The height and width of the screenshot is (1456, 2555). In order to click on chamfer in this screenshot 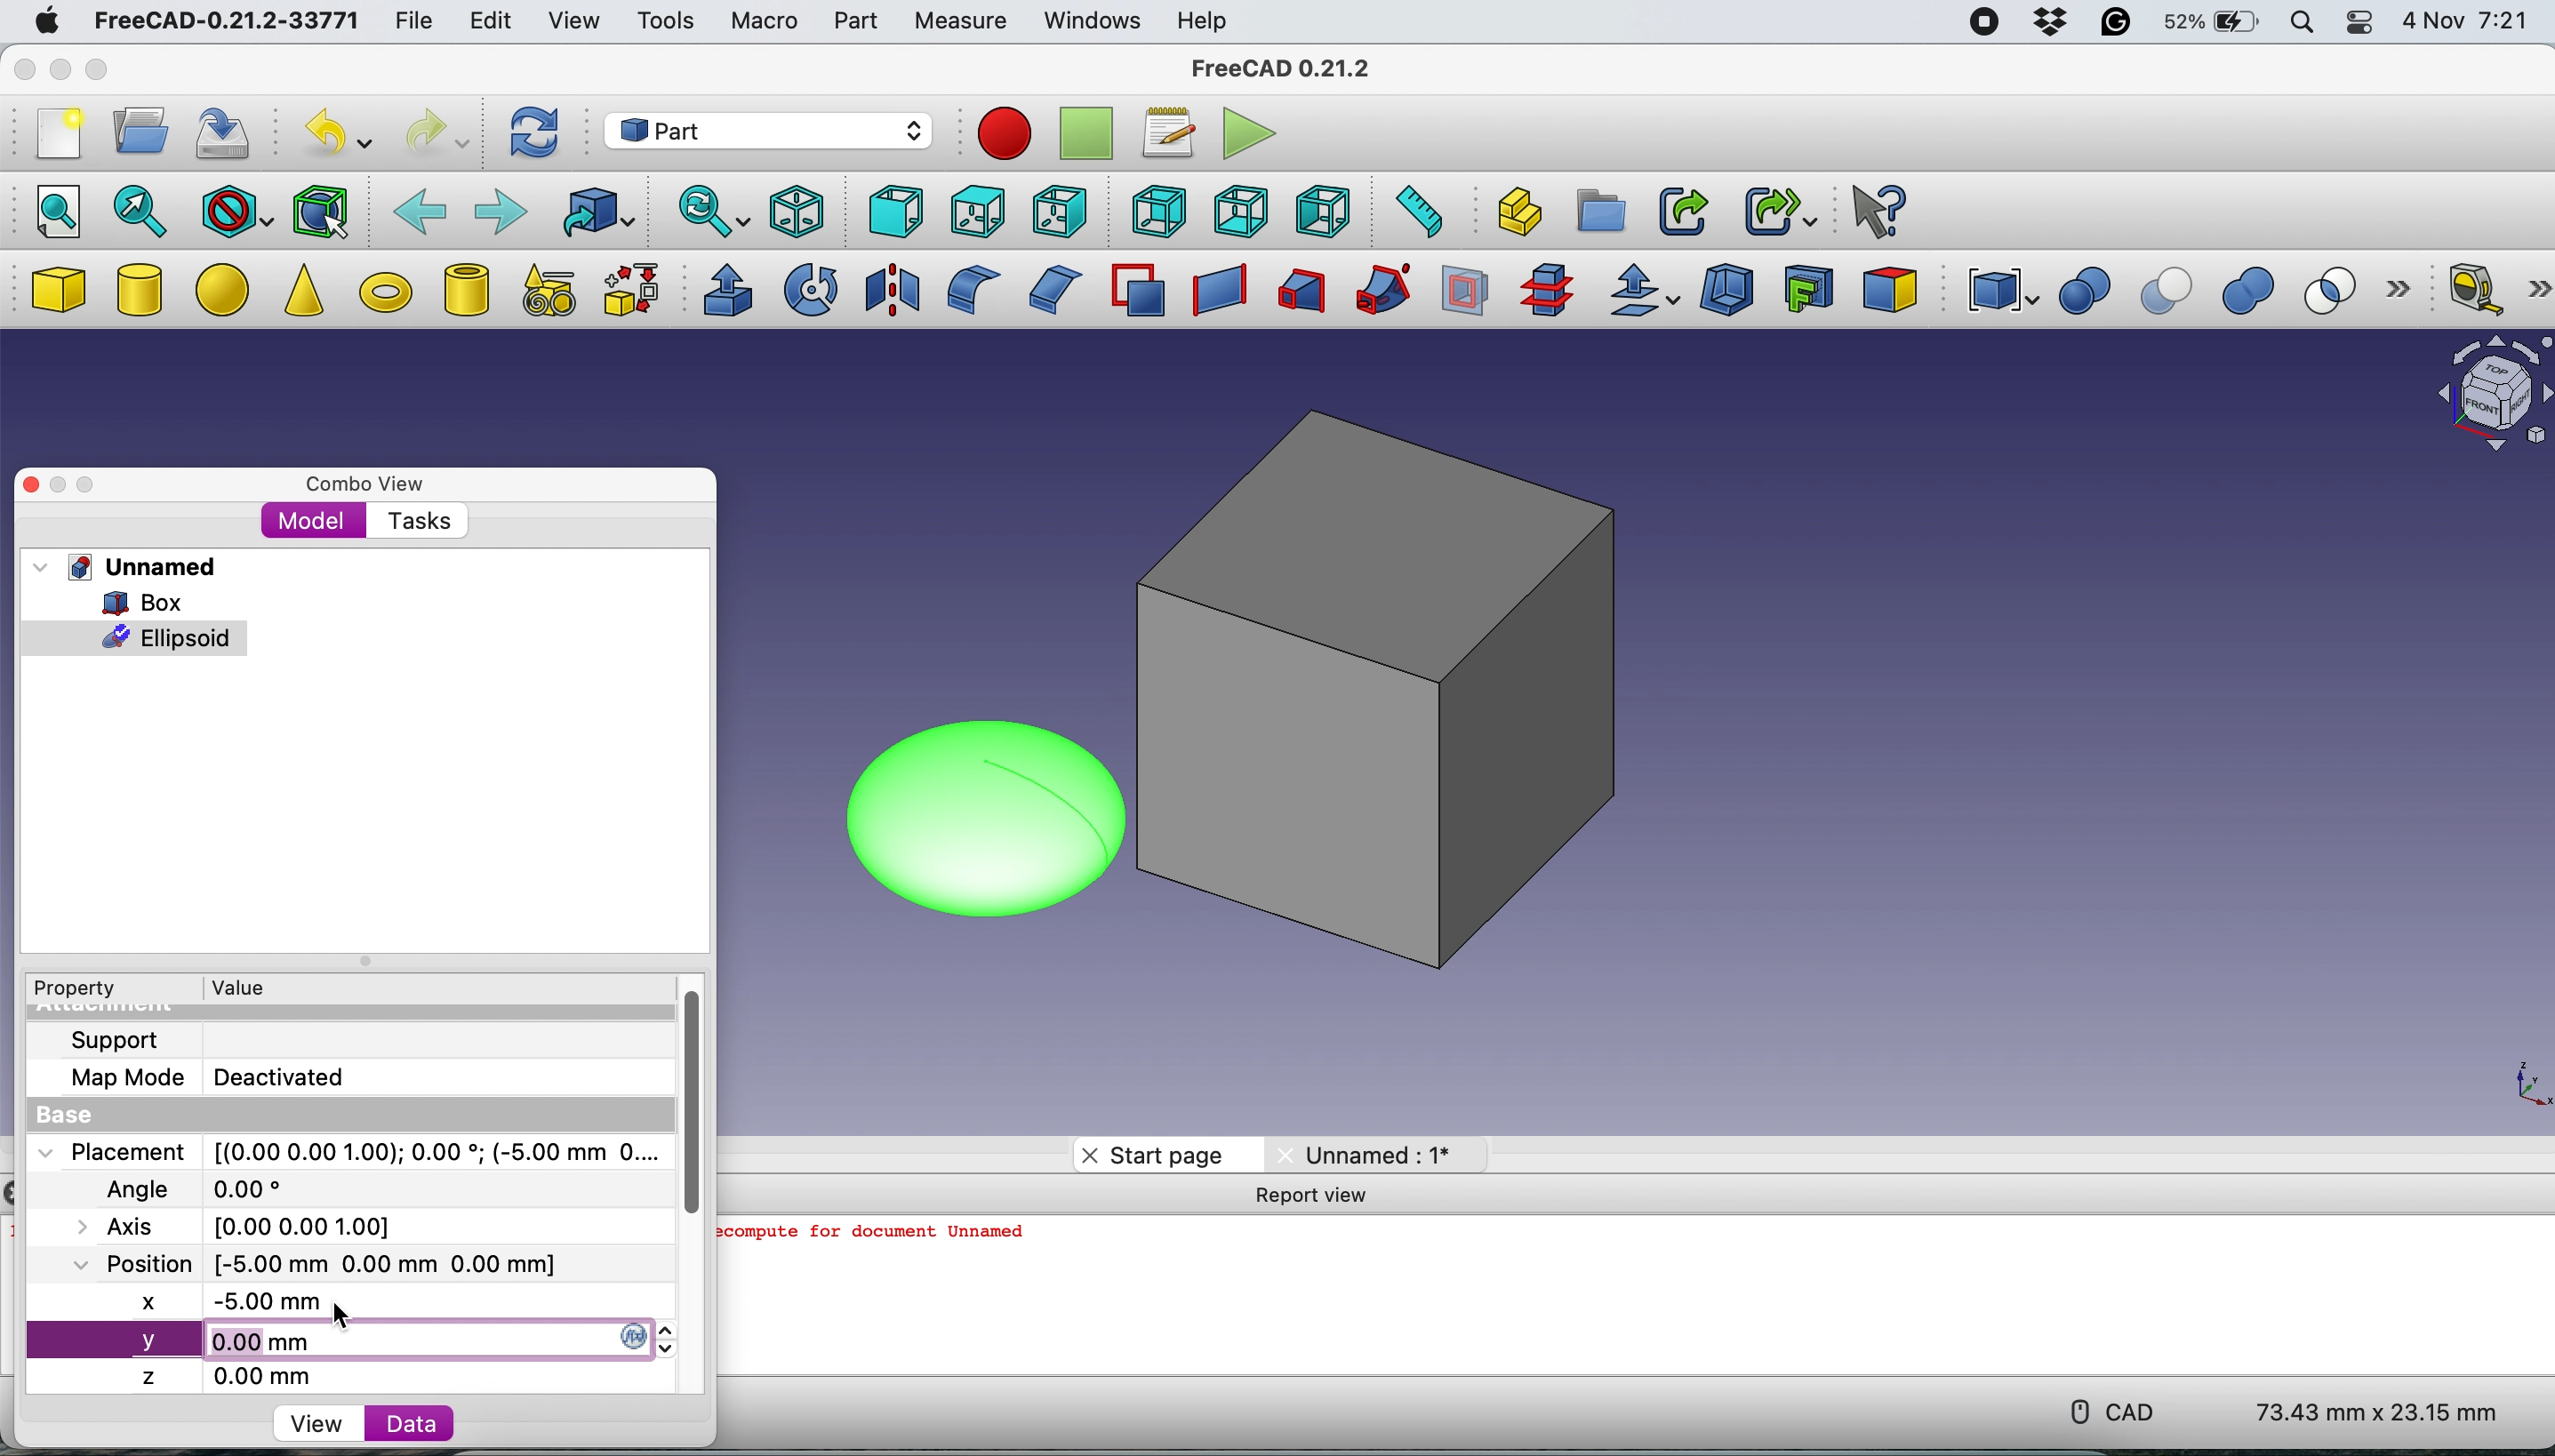, I will do `click(1051, 288)`.